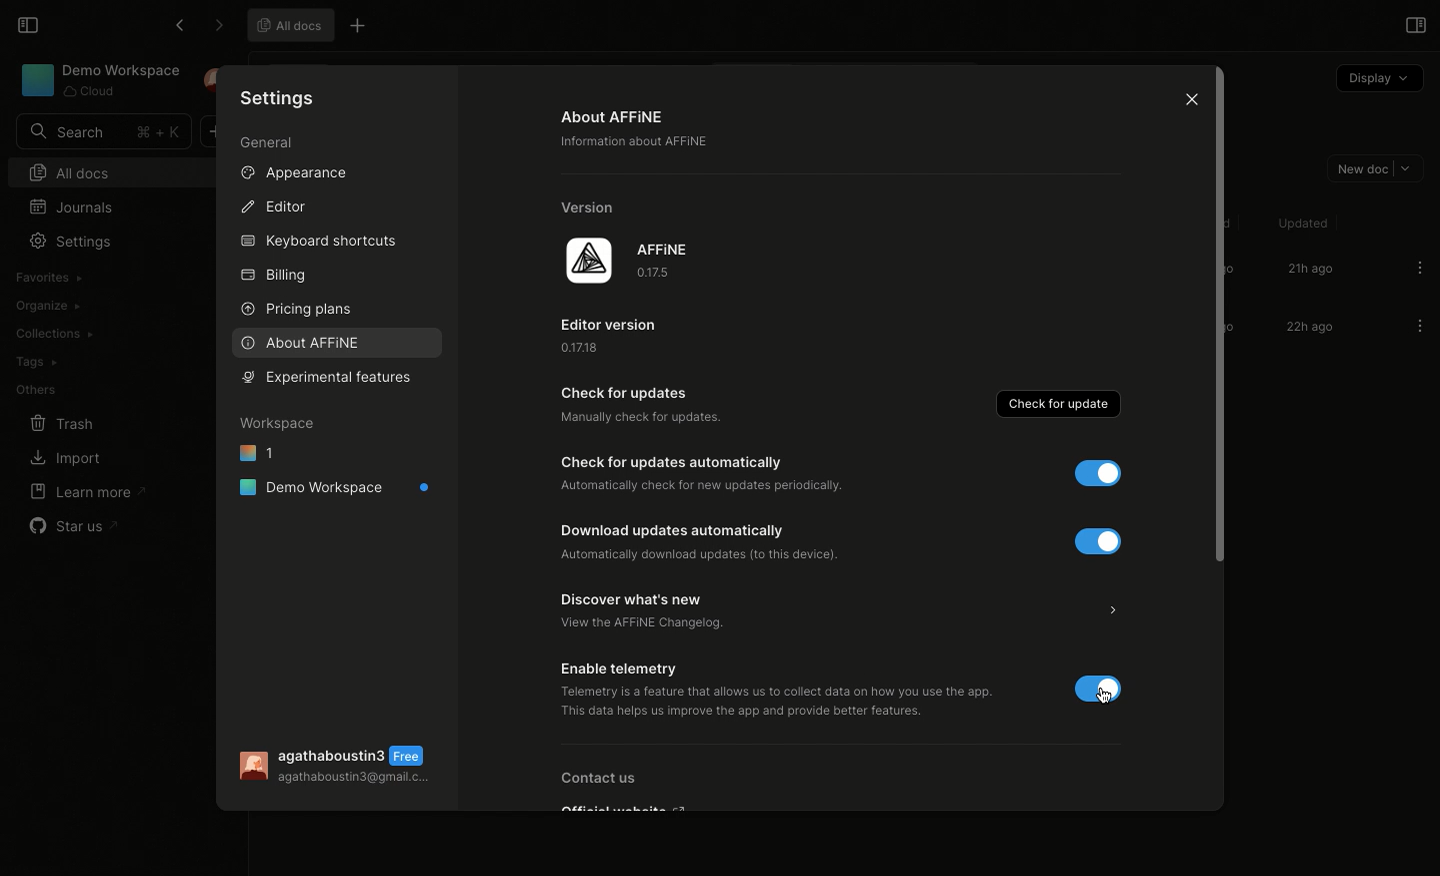 This screenshot has width=1440, height=876. Describe the element at coordinates (26, 23) in the screenshot. I see `Collapse sidebar` at that location.